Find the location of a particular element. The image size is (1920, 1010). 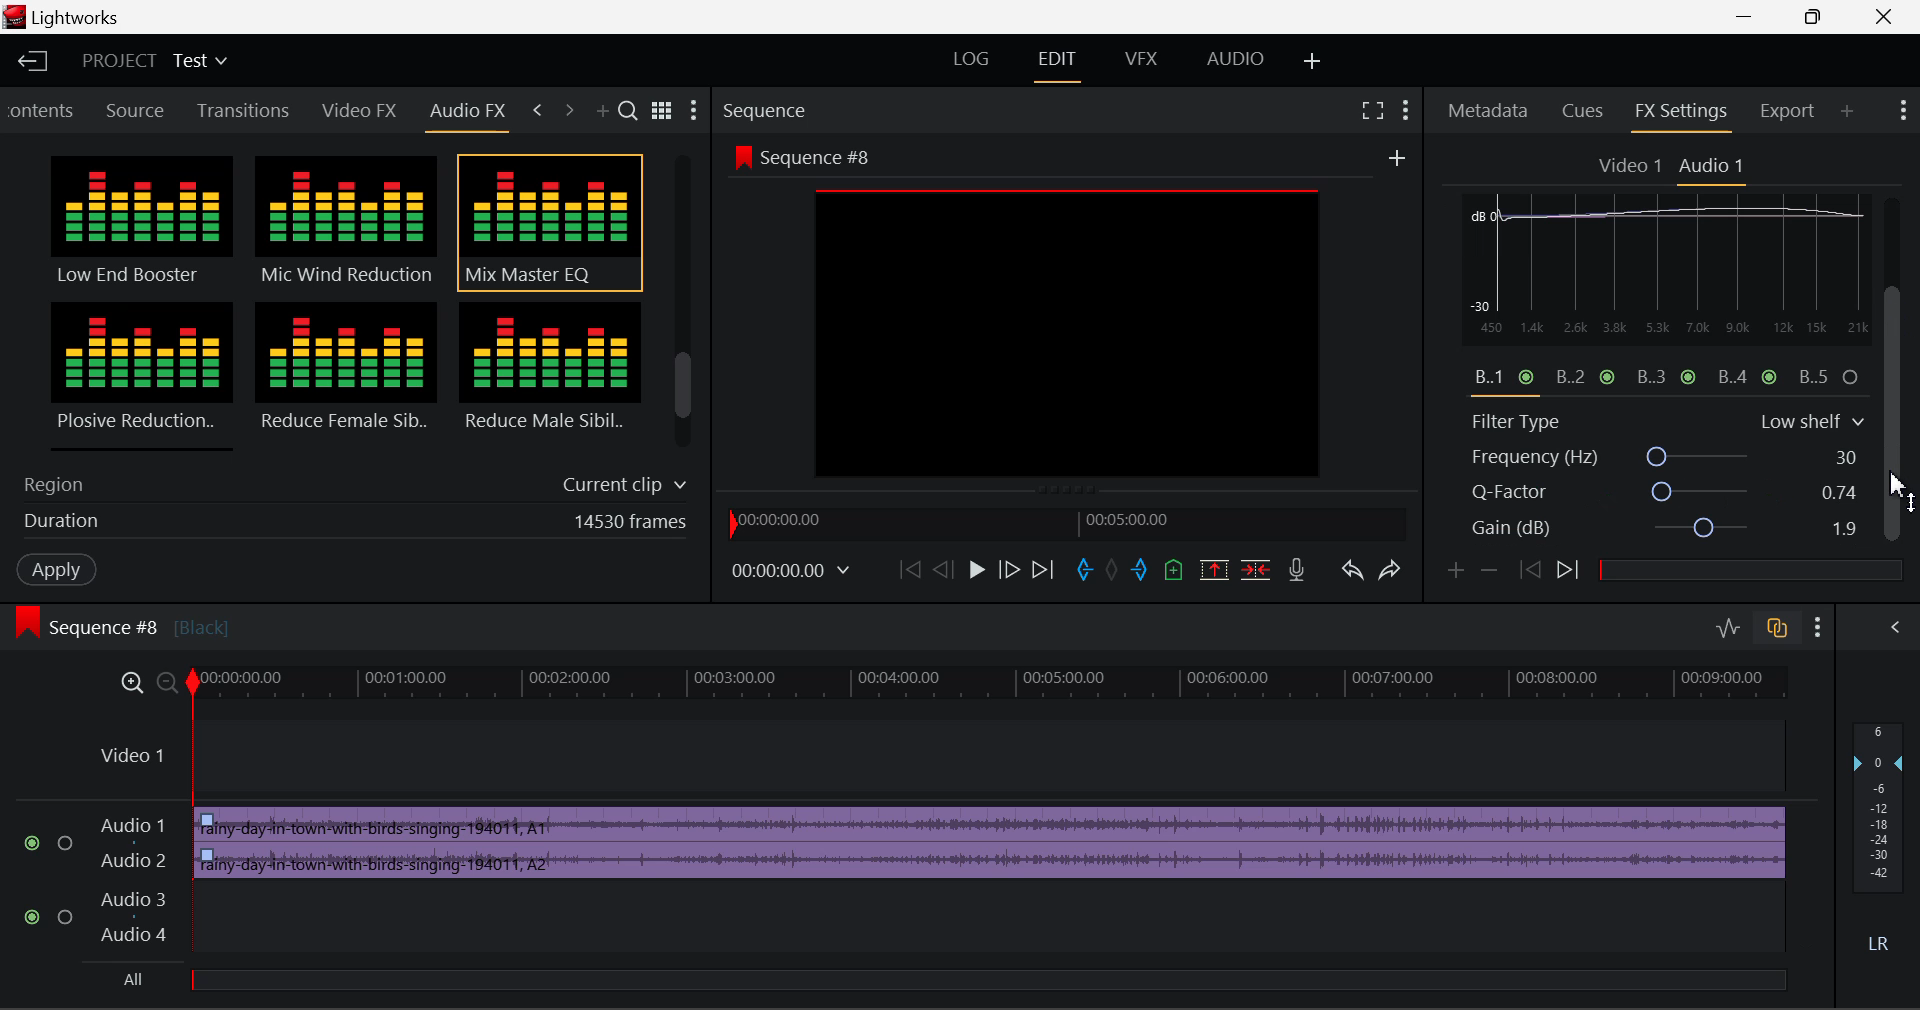

Toggle Auto Track Sync is located at coordinates (1777, 629).